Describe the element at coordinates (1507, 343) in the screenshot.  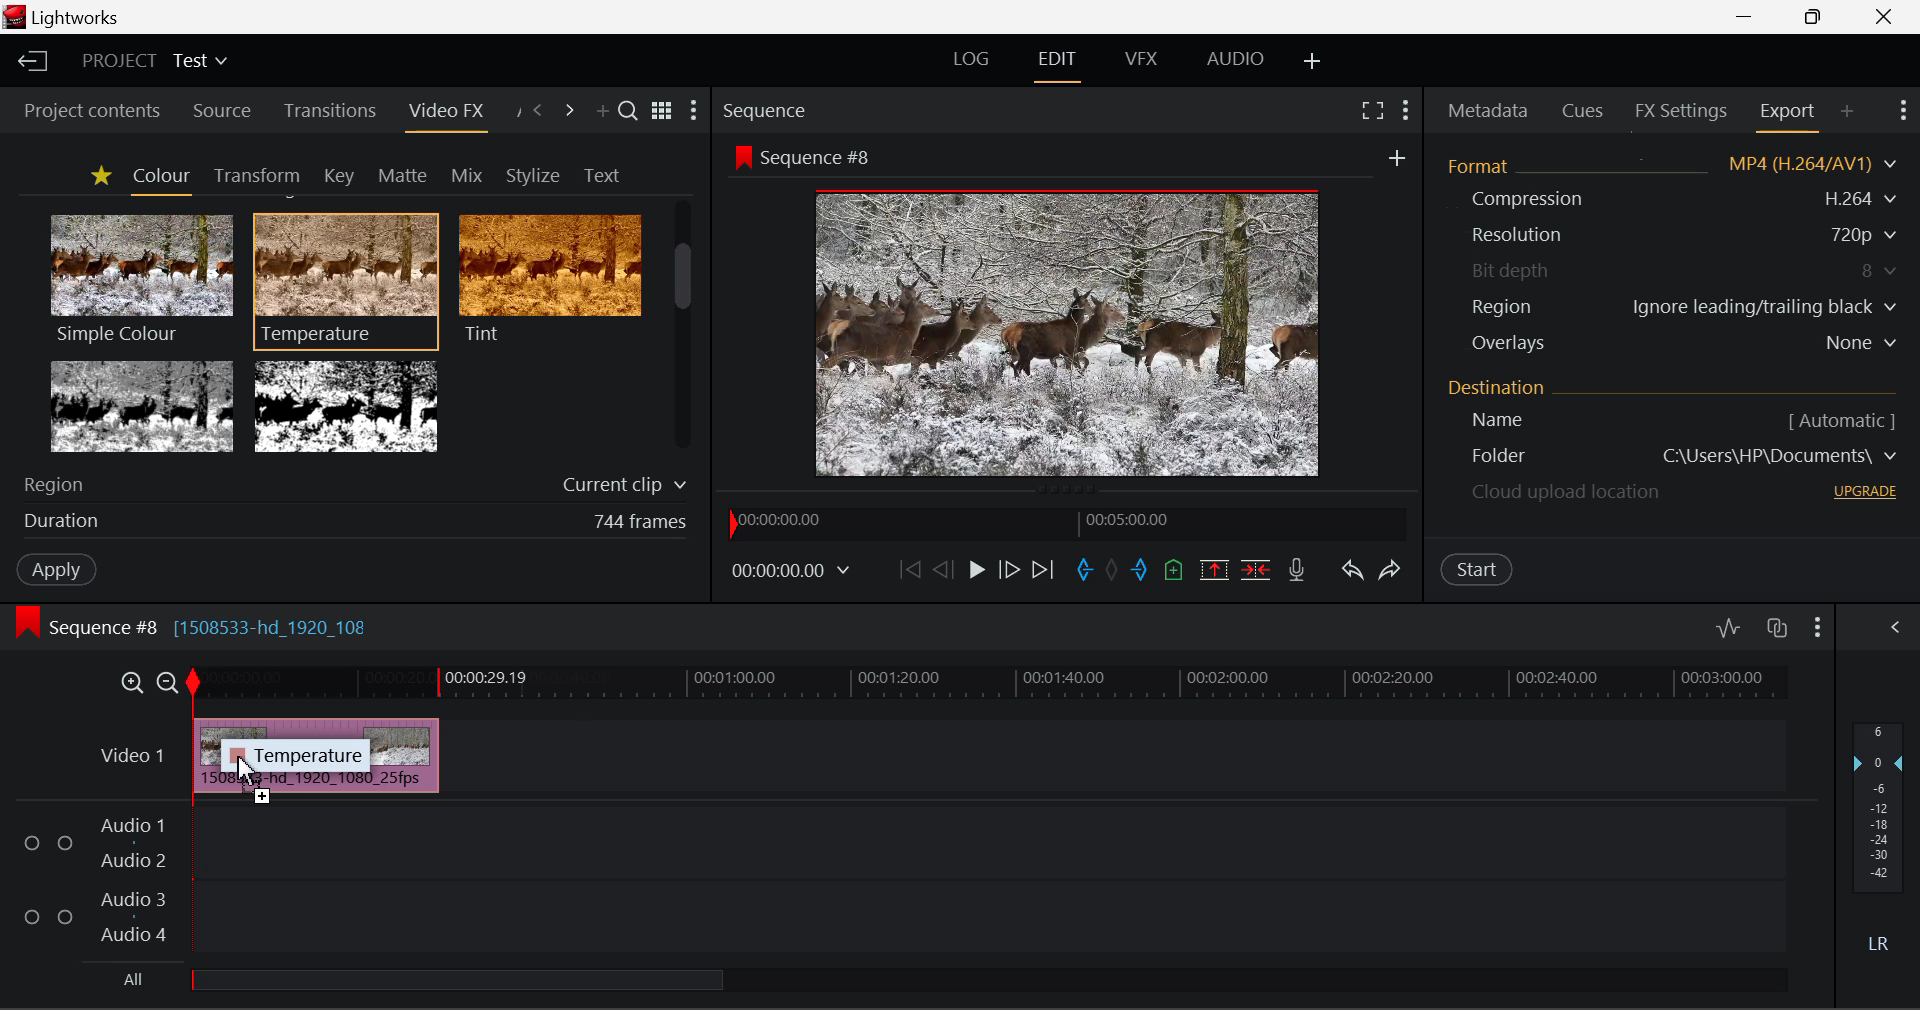
I see `Overlays` at that location.